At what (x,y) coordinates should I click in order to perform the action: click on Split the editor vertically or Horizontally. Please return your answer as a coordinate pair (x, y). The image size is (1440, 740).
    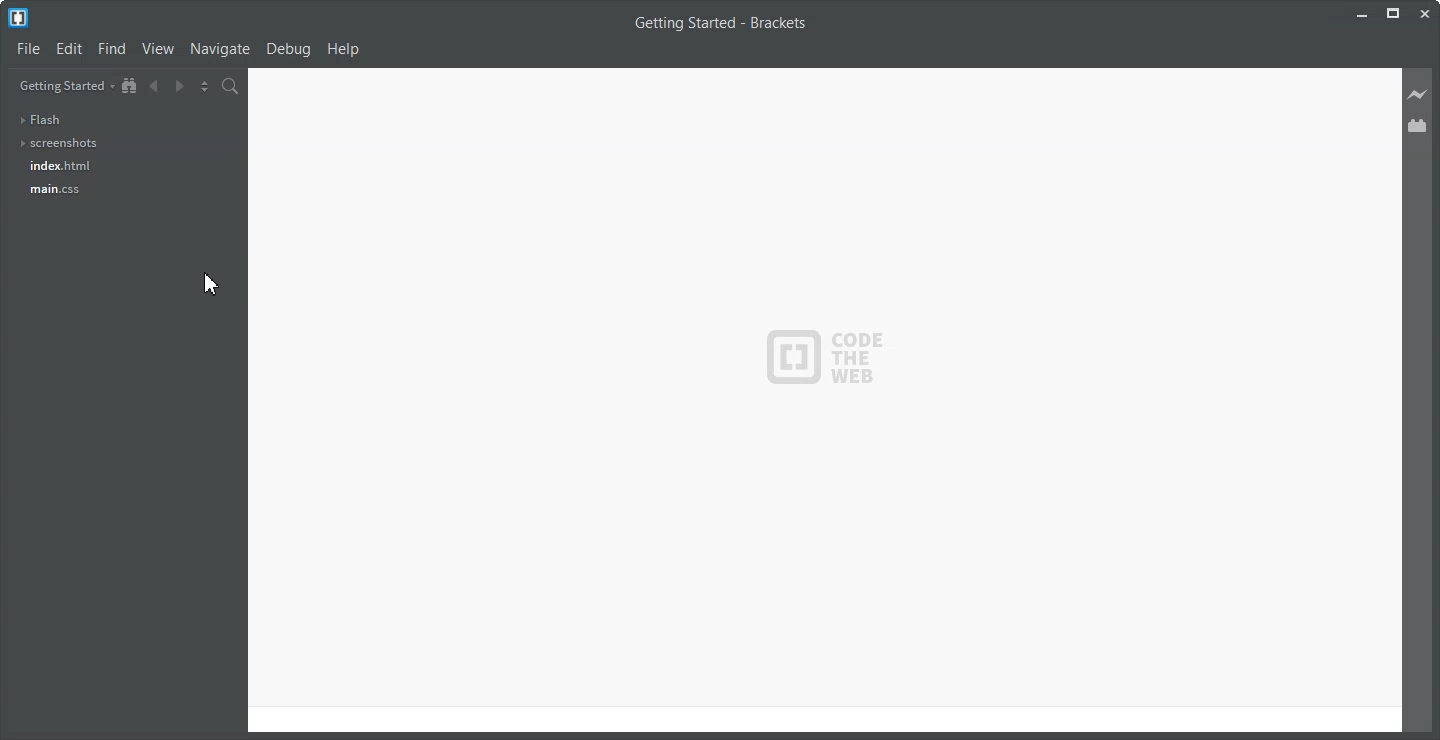
    Looking at the image, I should click on (203, 86).